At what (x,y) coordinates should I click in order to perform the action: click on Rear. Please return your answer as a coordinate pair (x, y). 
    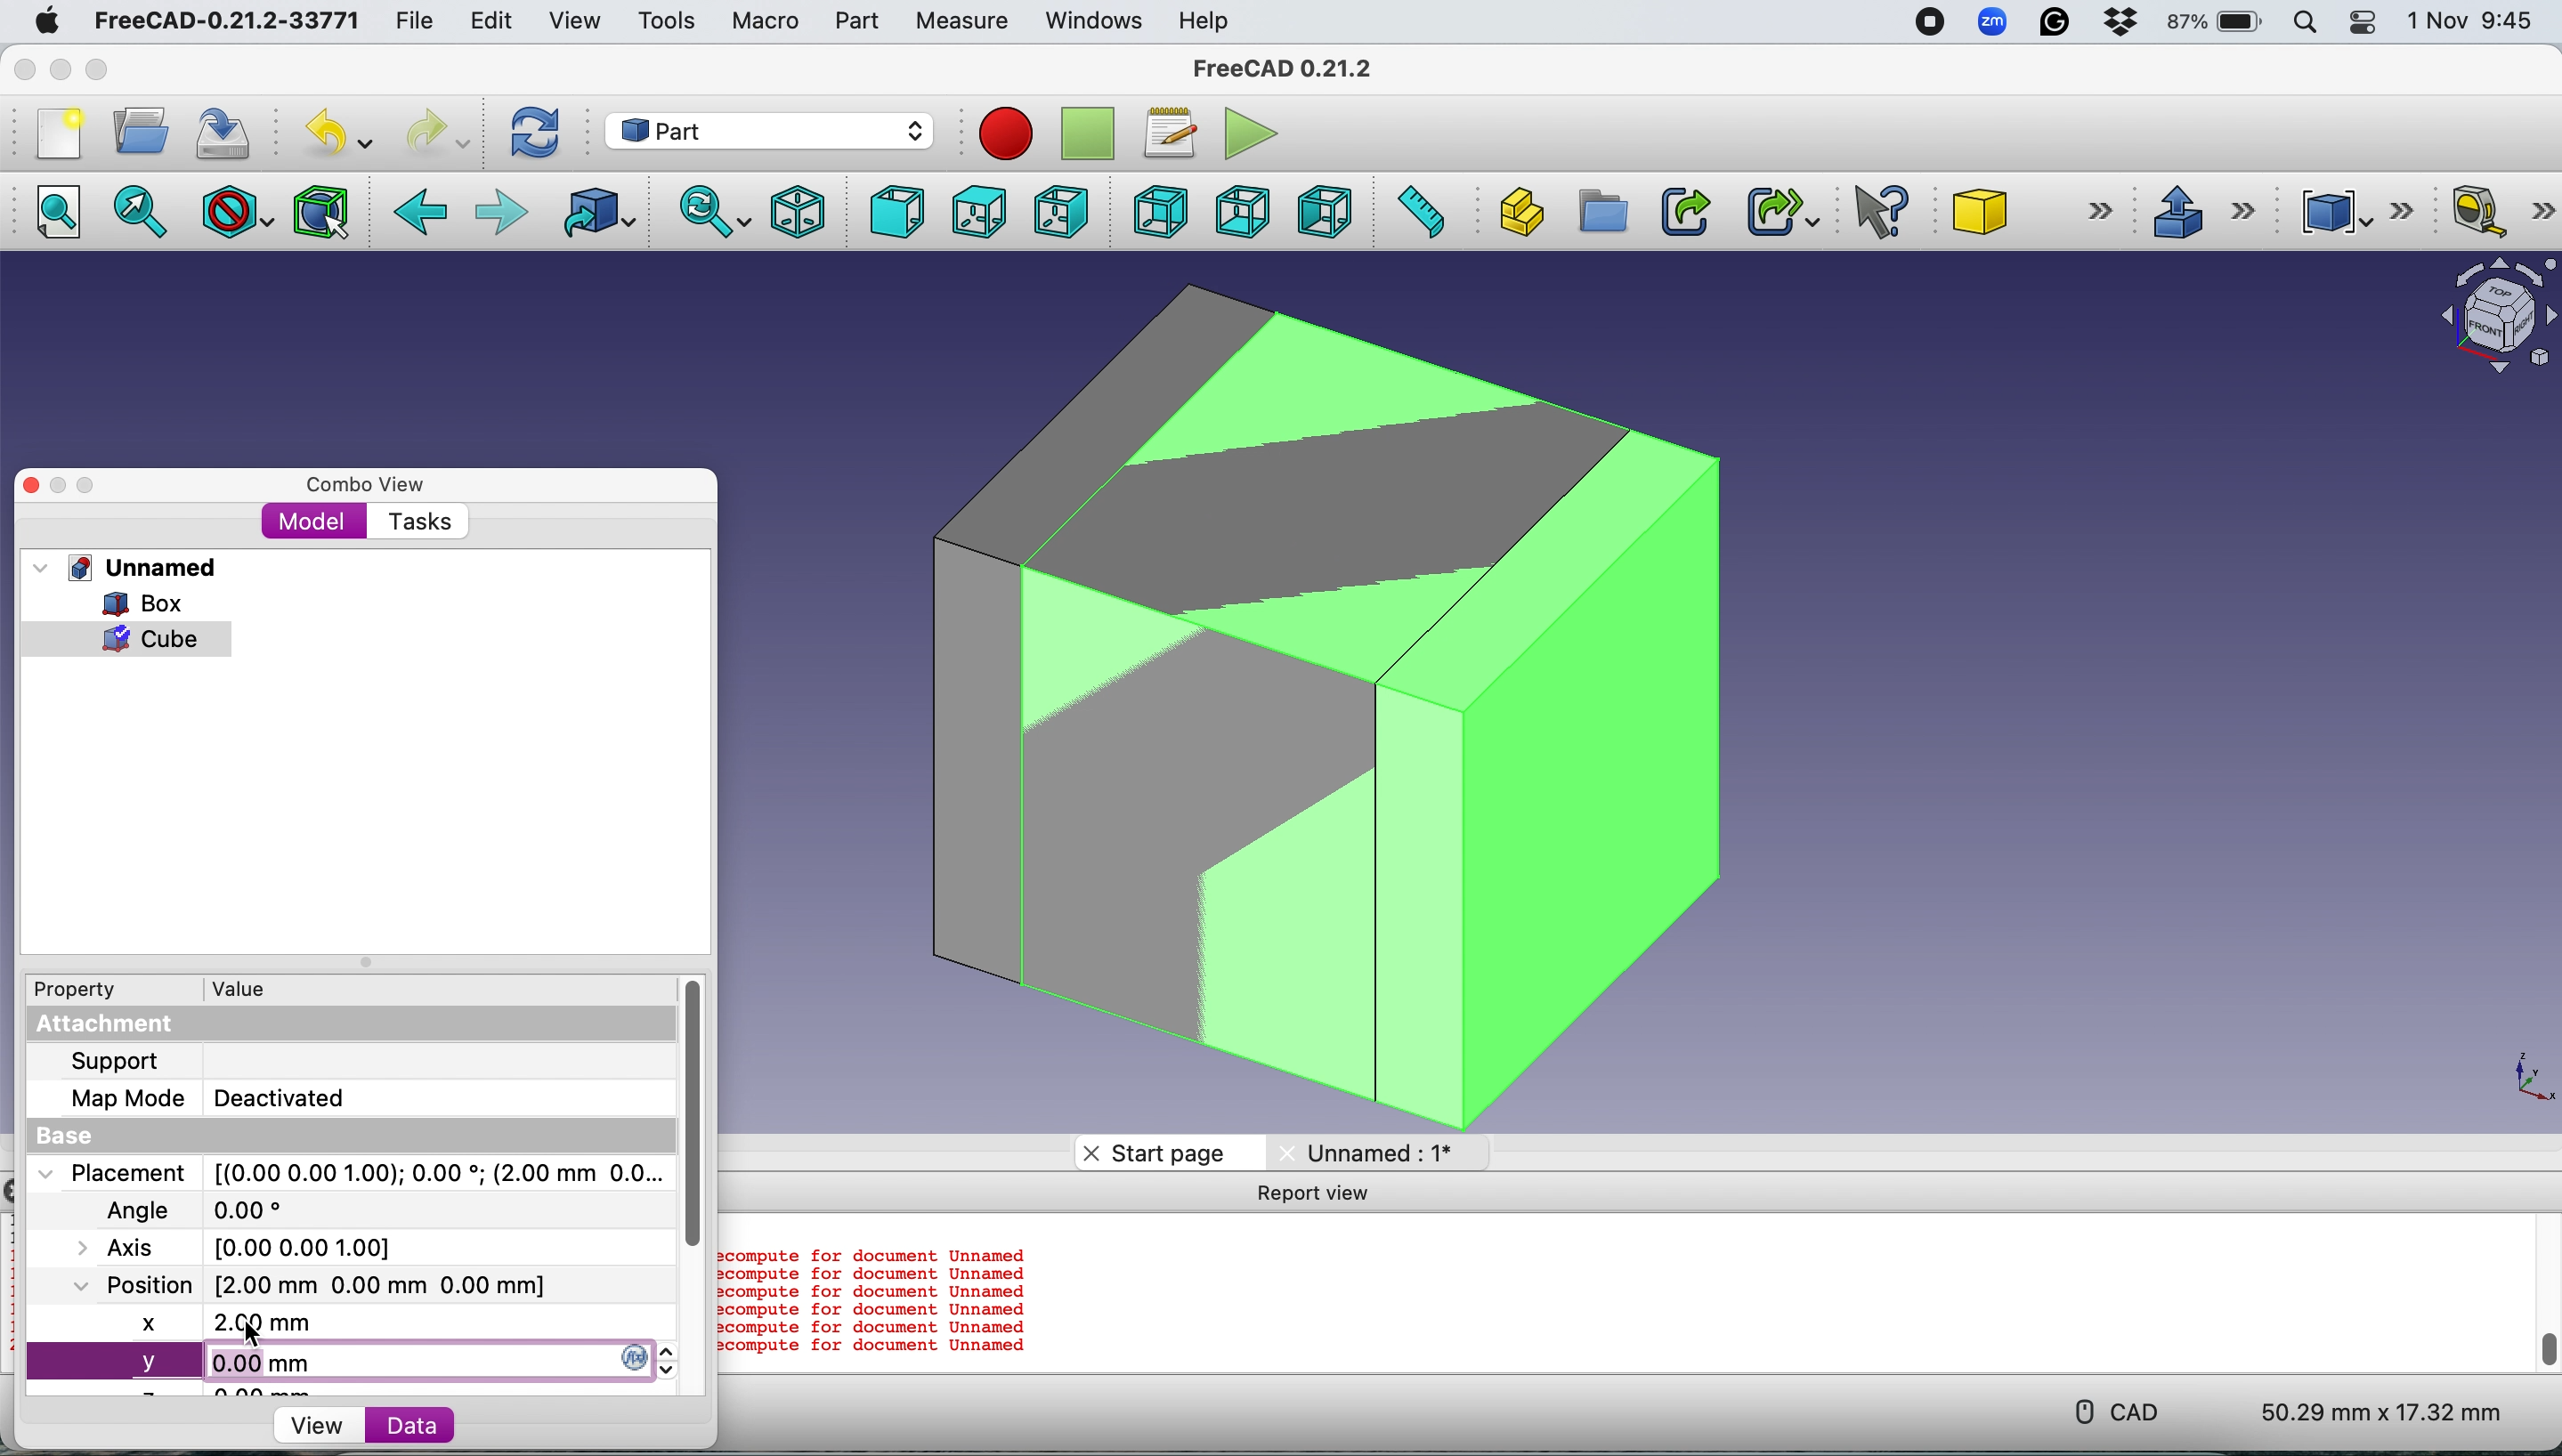
    Looking at the image, I should click on (1155, 211).